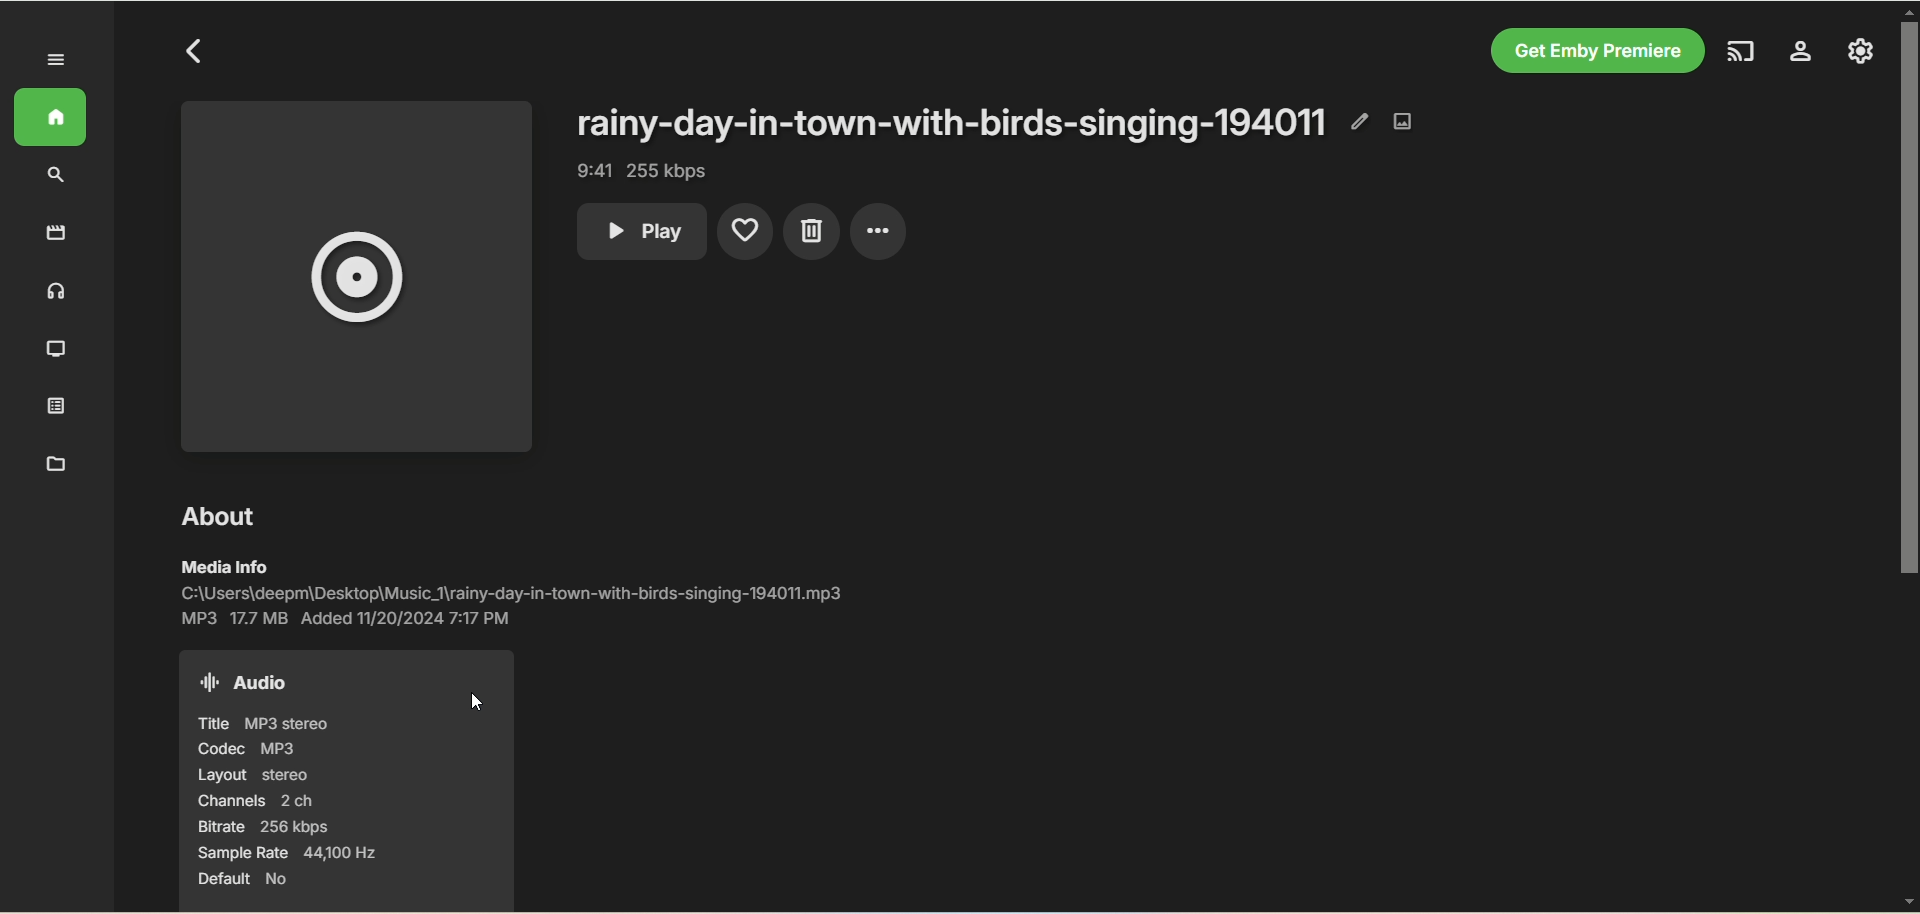 Image resolution: width=1920 pixels, height=914 pixels. I want to click on settings, so click(1862, 53).